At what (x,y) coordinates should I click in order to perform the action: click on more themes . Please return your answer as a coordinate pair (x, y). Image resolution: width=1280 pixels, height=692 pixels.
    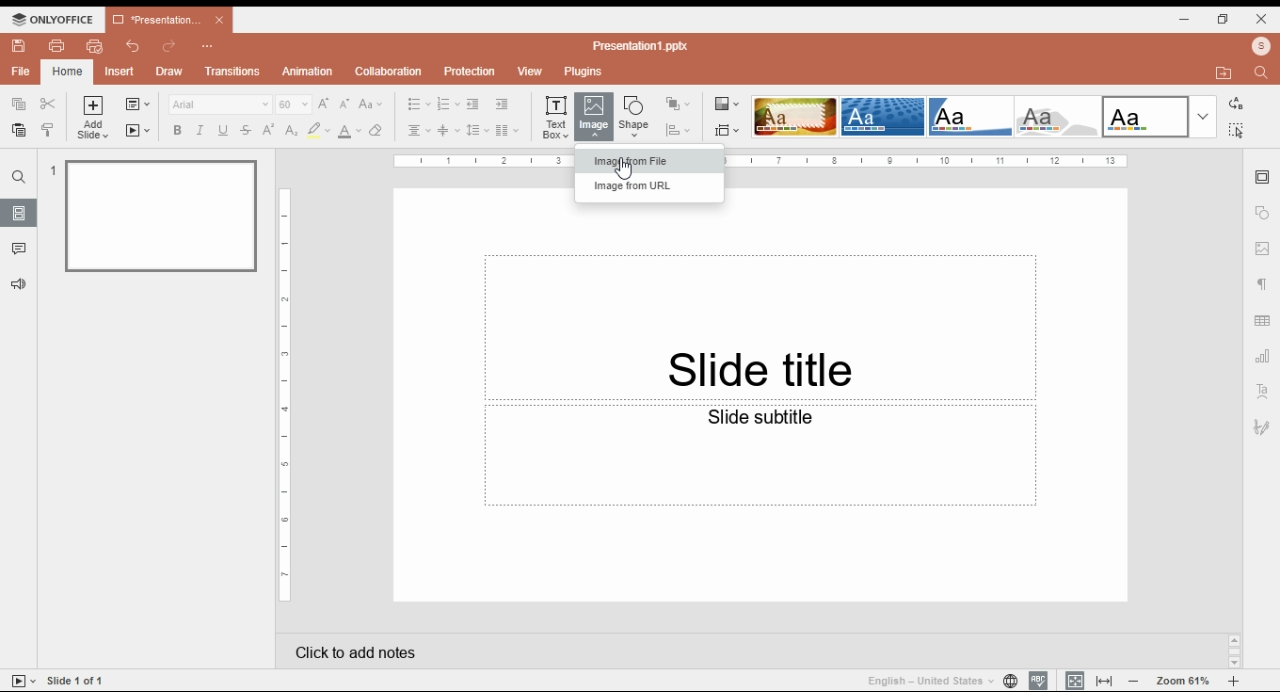
    Looking at the image, I should click on (1203, 117).